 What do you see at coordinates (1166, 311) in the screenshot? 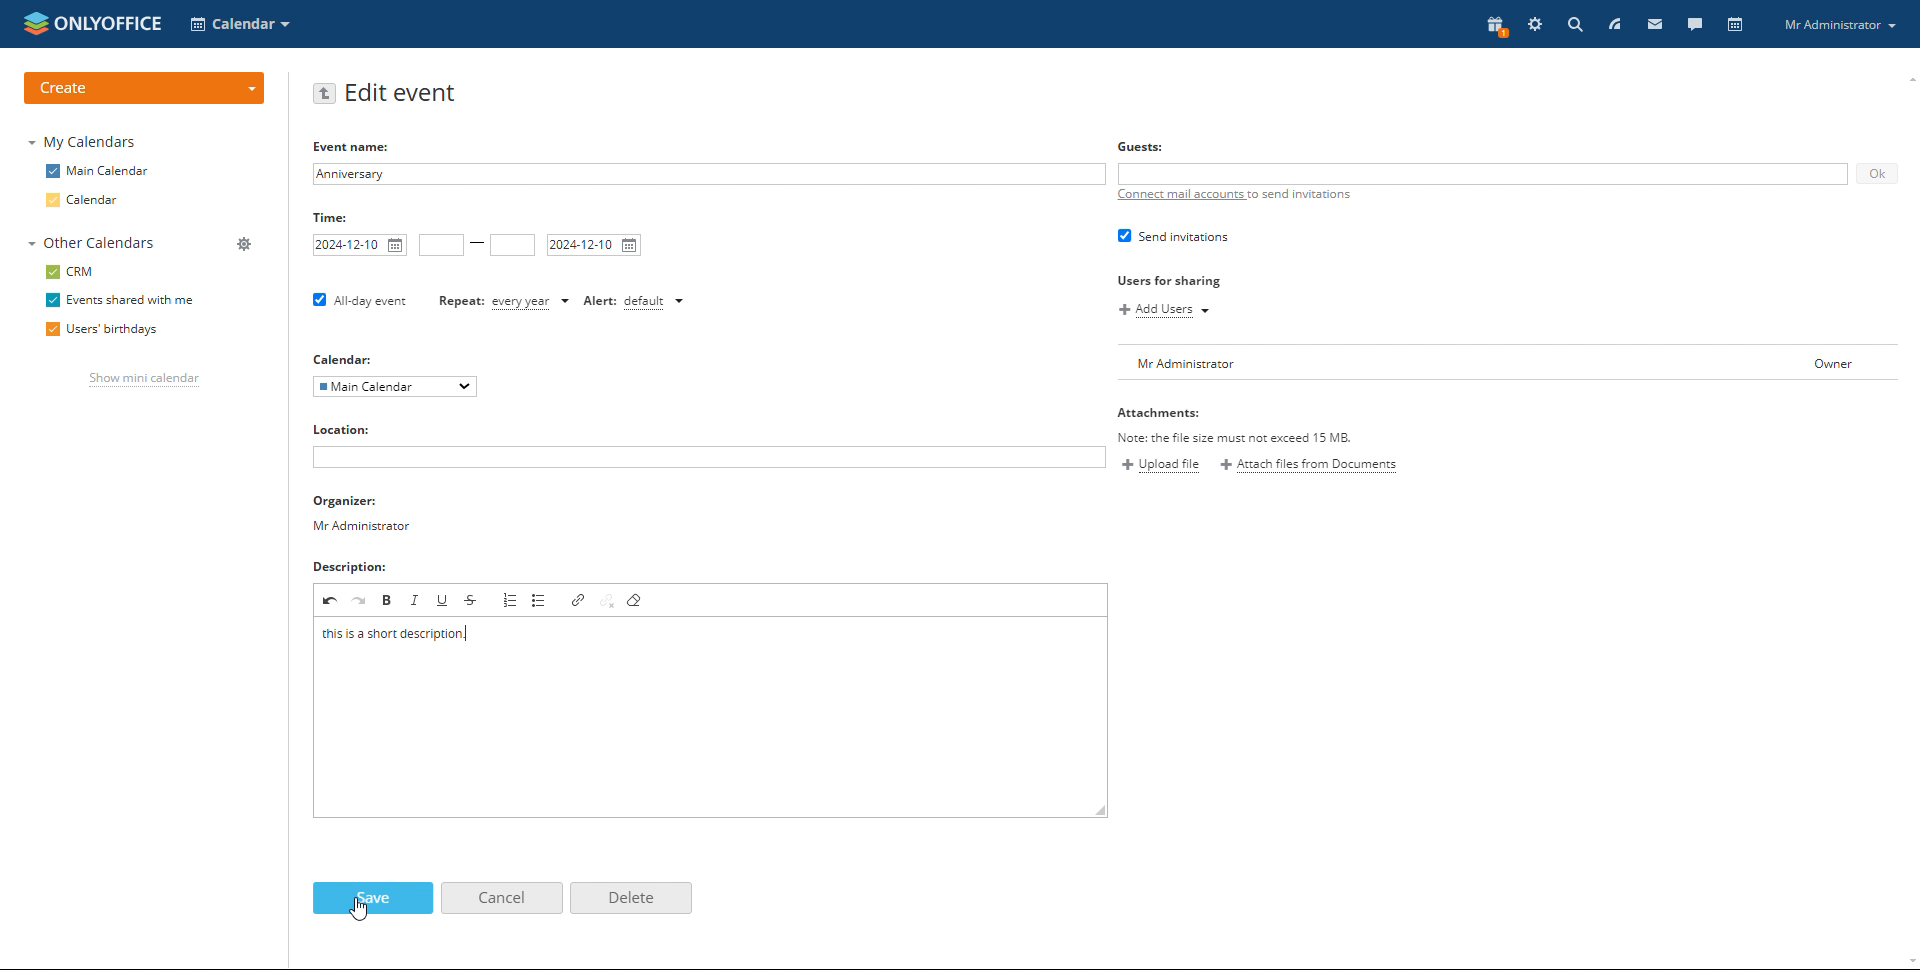
I see `add users` at bounding box center [1166, 311].